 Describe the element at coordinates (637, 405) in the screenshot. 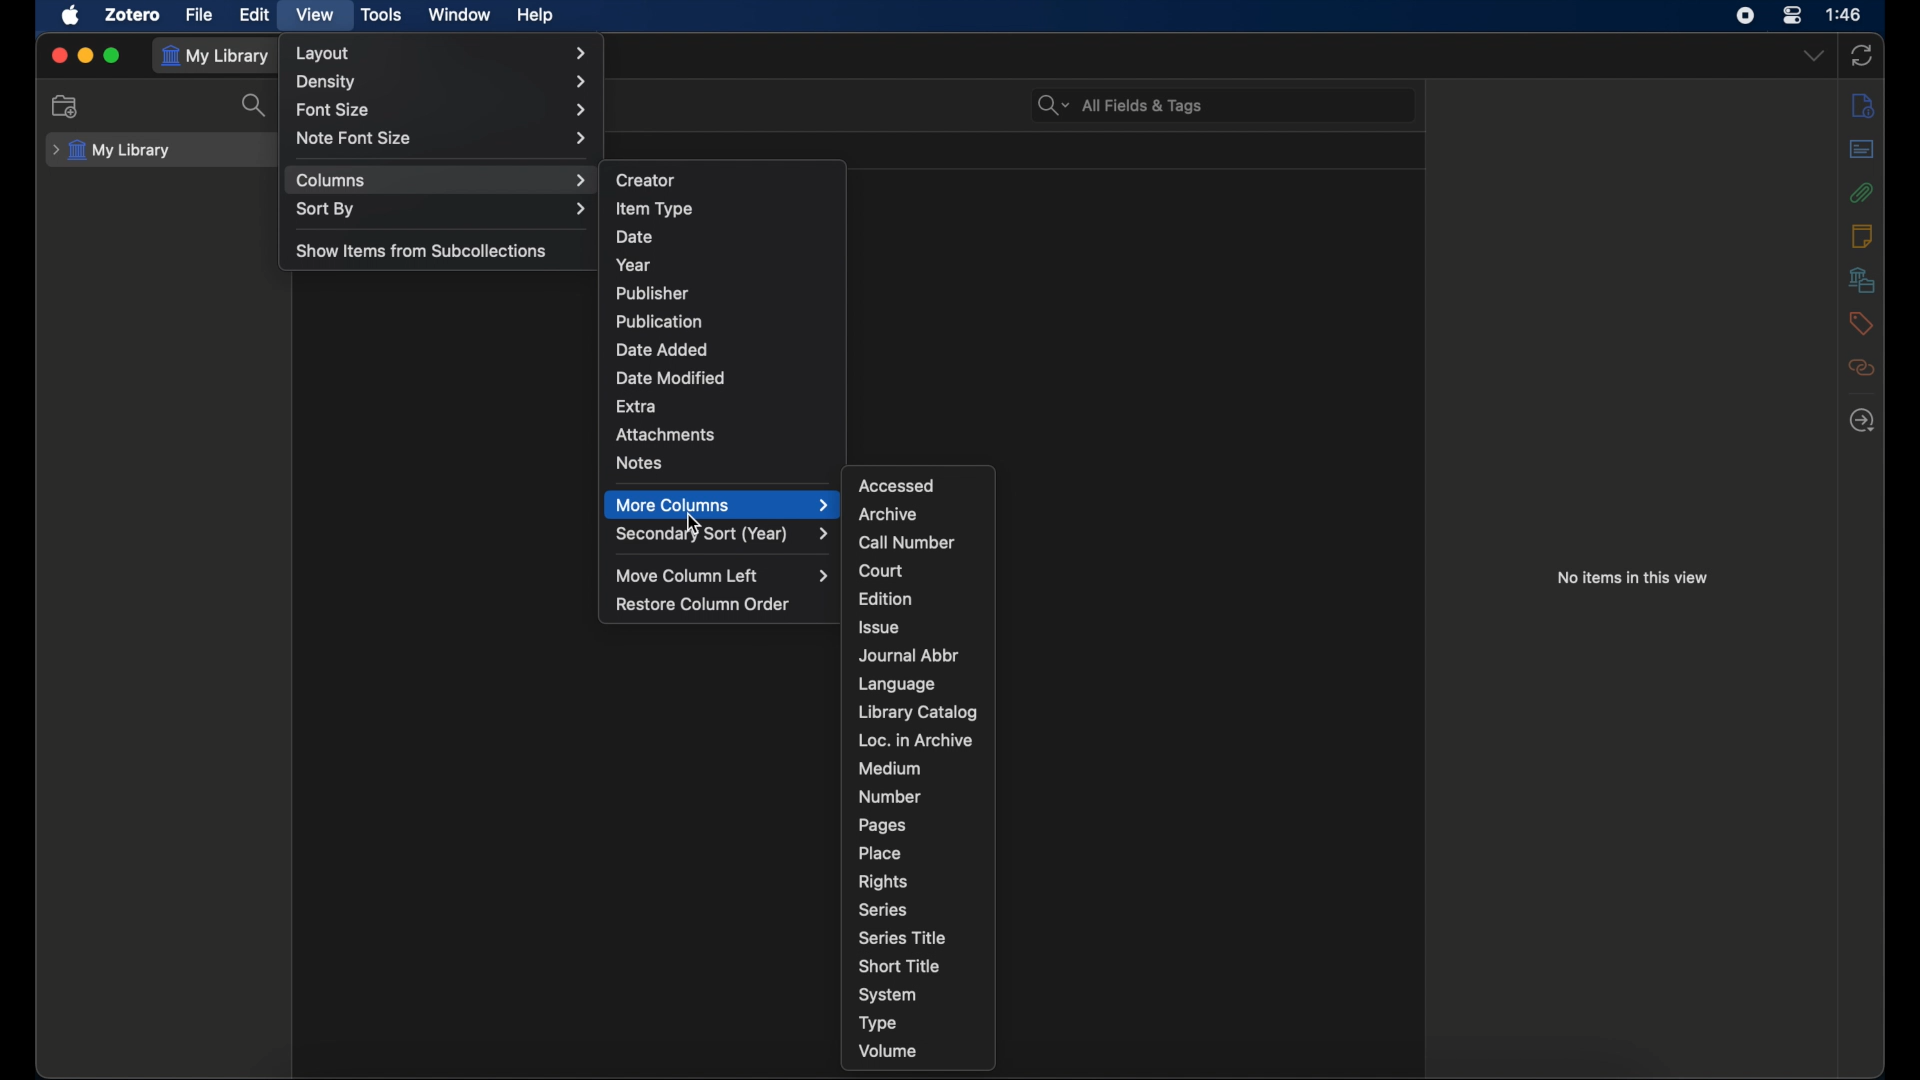

I see `extra` at that location.